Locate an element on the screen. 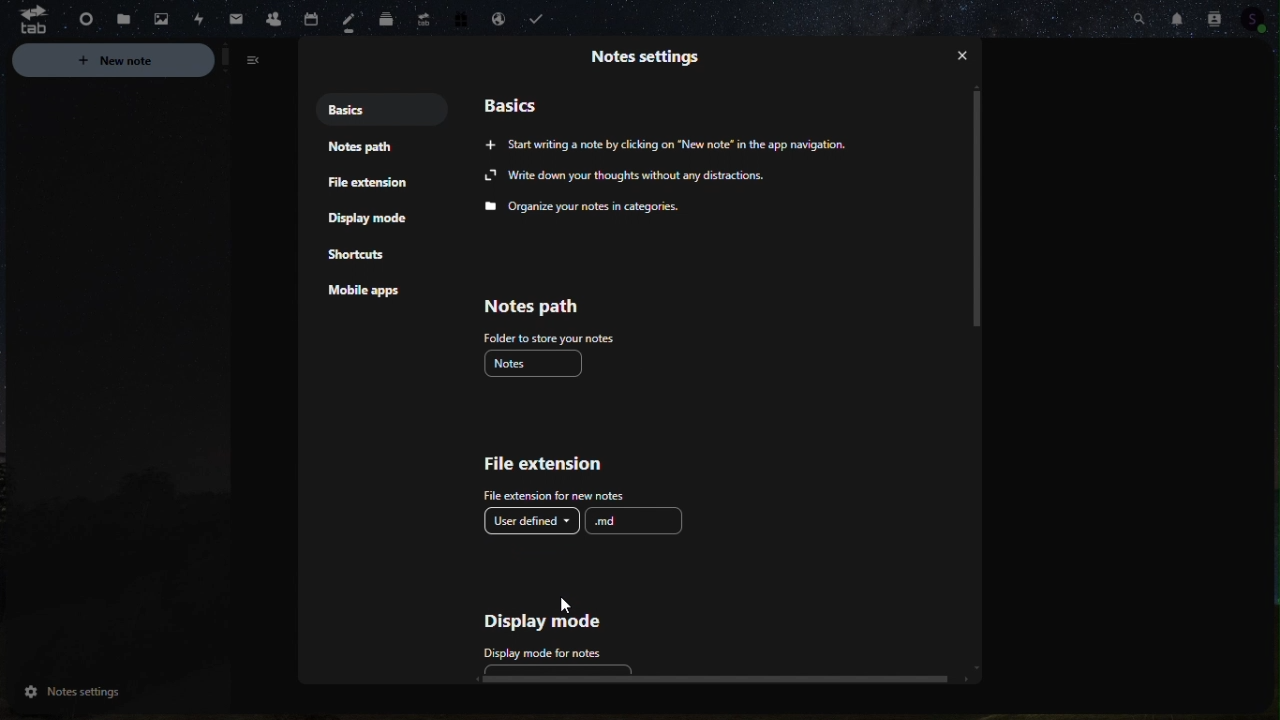   is located at coordinates (235, 15).